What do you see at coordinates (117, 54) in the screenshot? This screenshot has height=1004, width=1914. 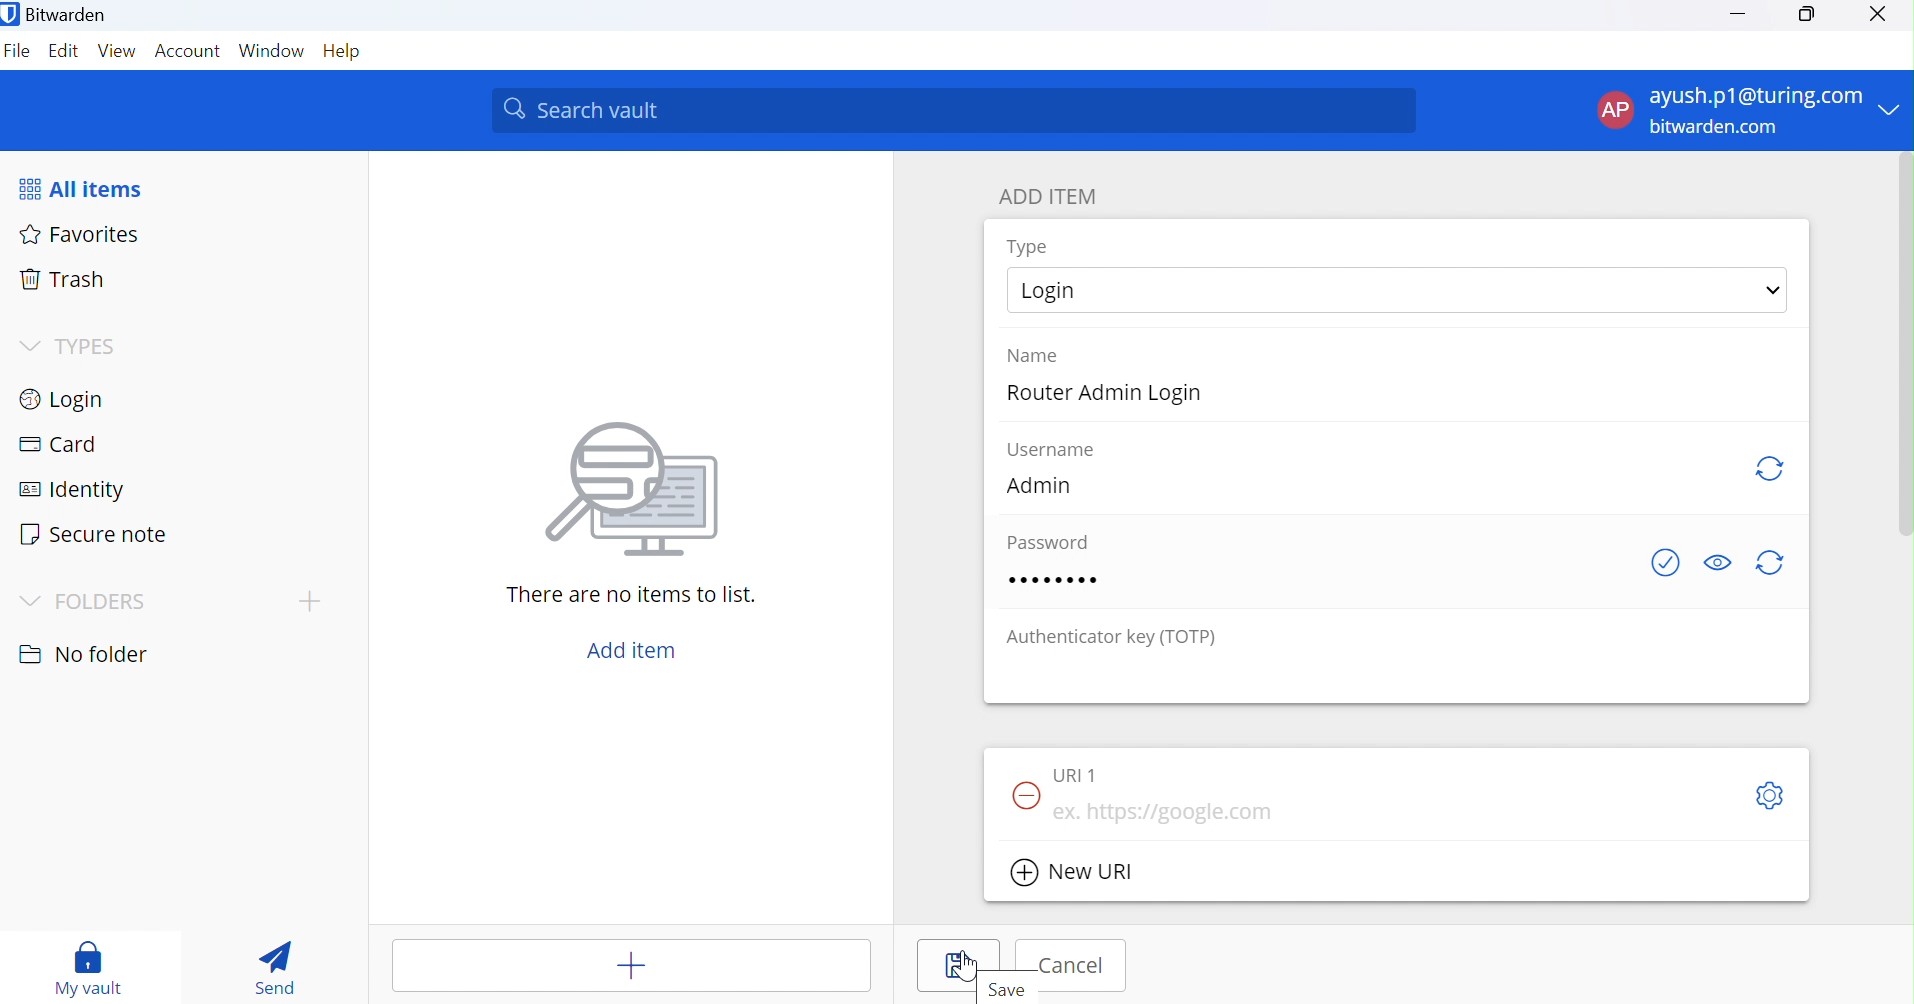 I see `View` at bounding box center [117, 54].